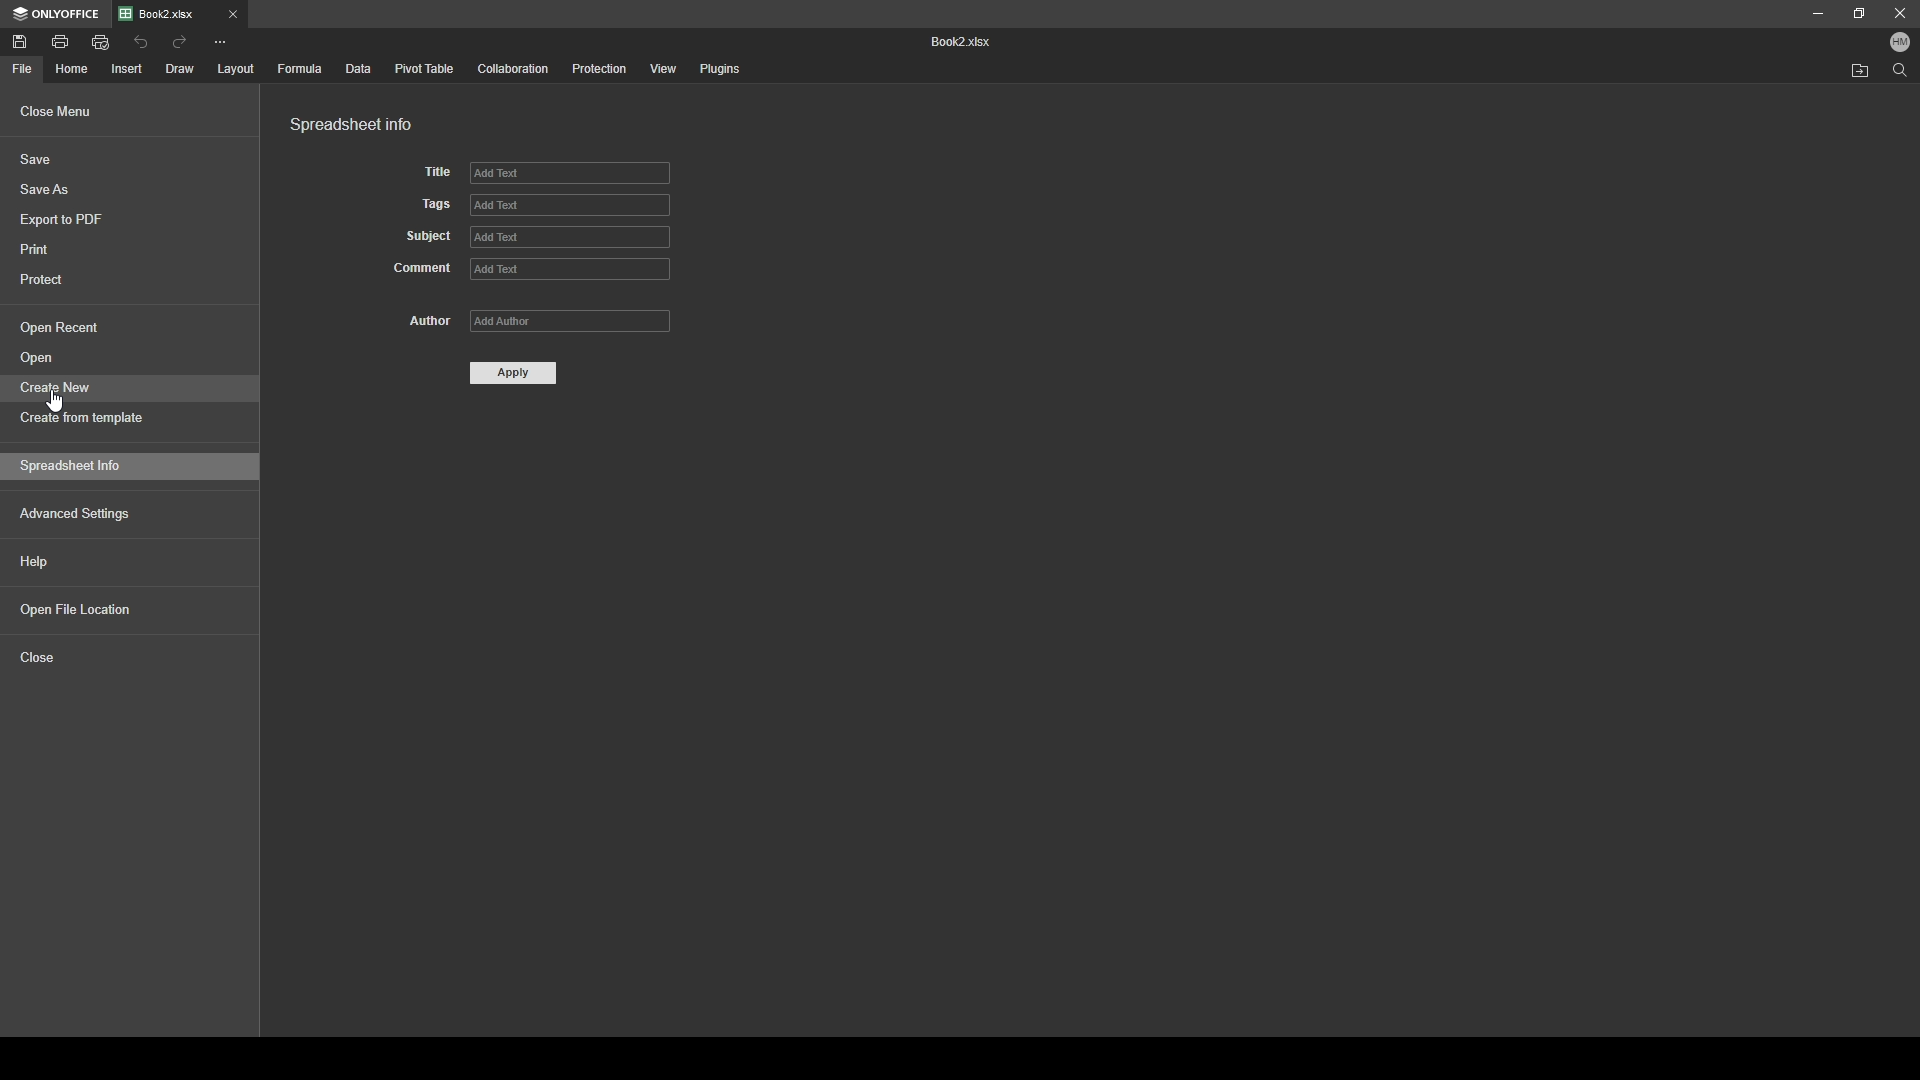 The height and width of the screenshot is (1080, 1920). I want to click on home, so click(72, 69).